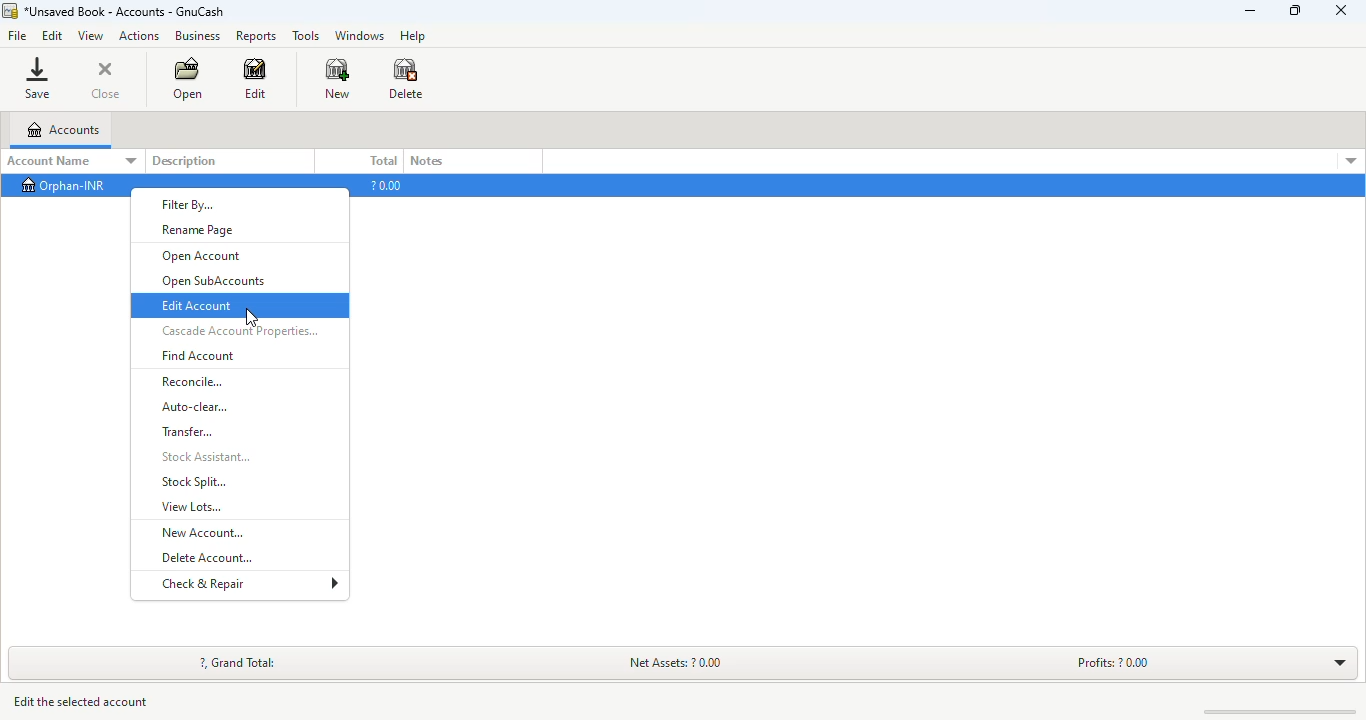  I want to click on ?0.00, so click(386, 184).